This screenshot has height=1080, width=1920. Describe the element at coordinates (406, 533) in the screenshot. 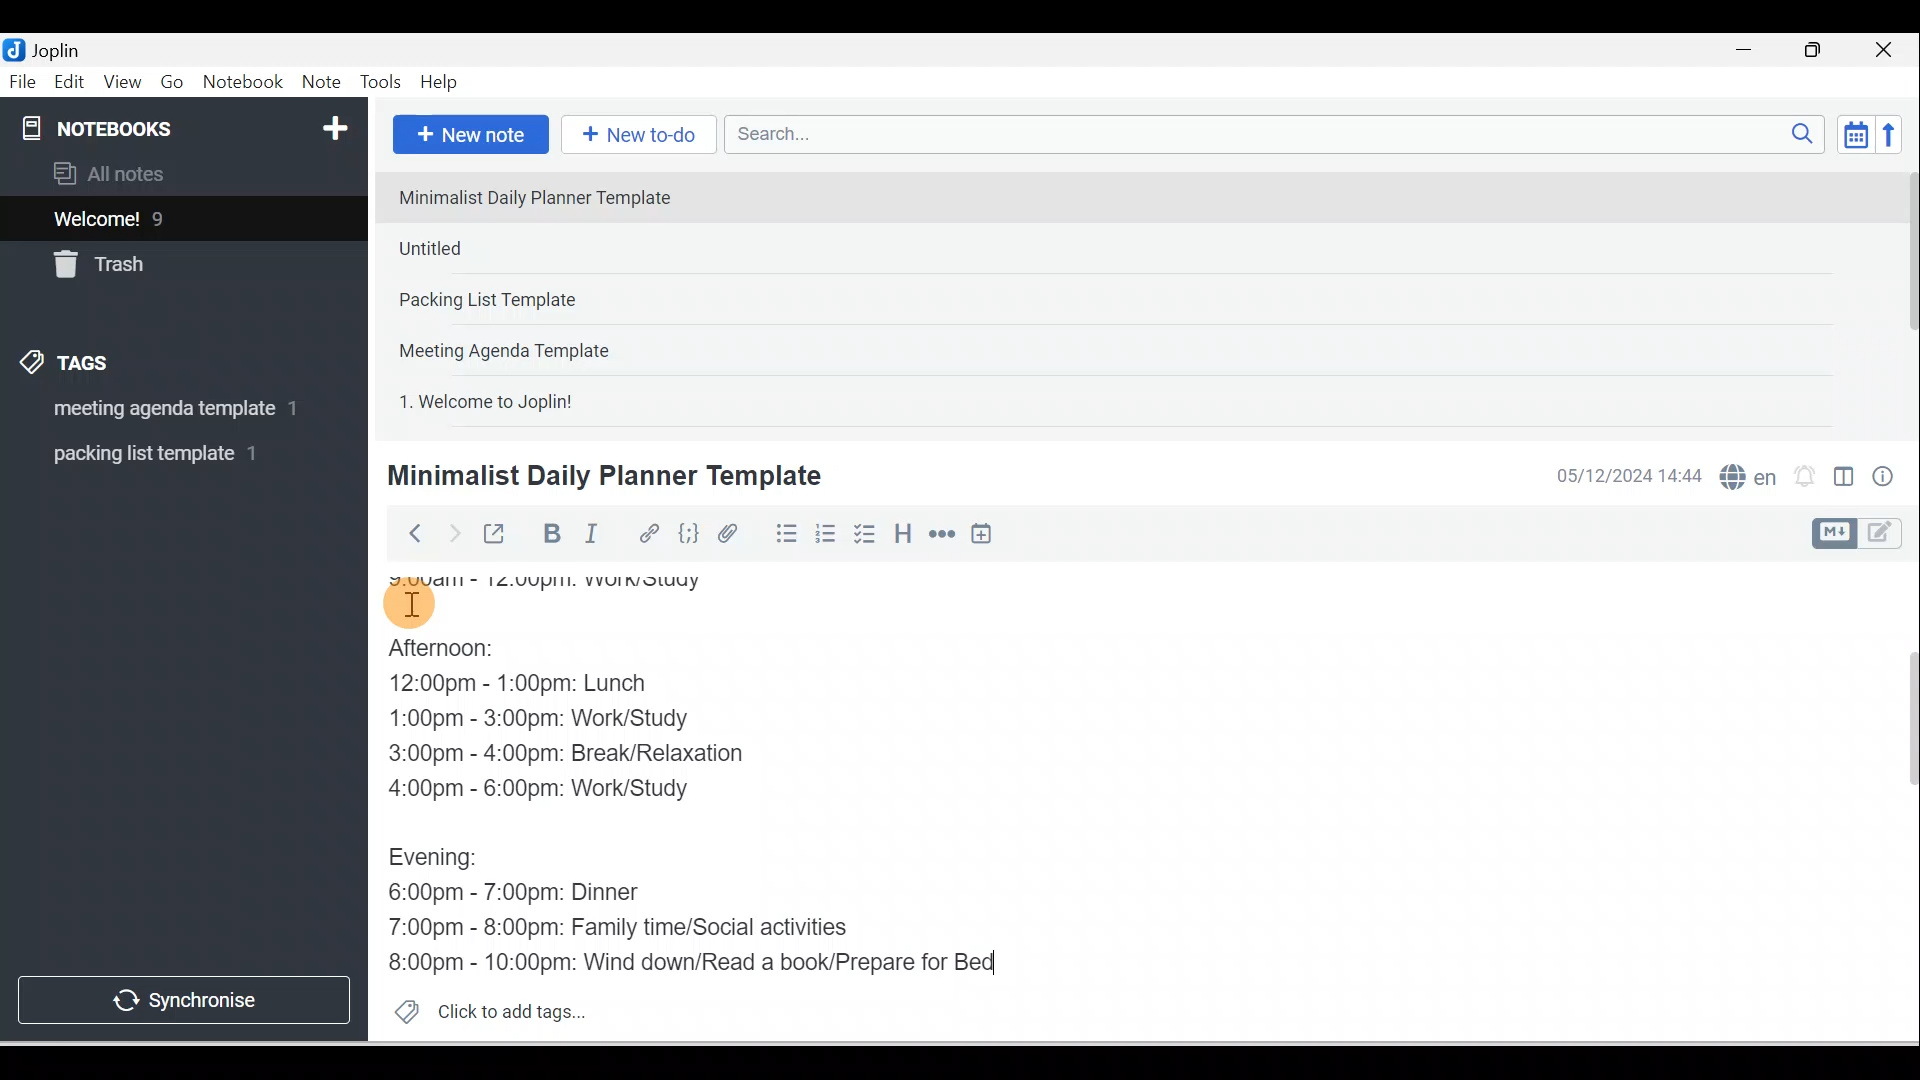

I see `Back` at that location.